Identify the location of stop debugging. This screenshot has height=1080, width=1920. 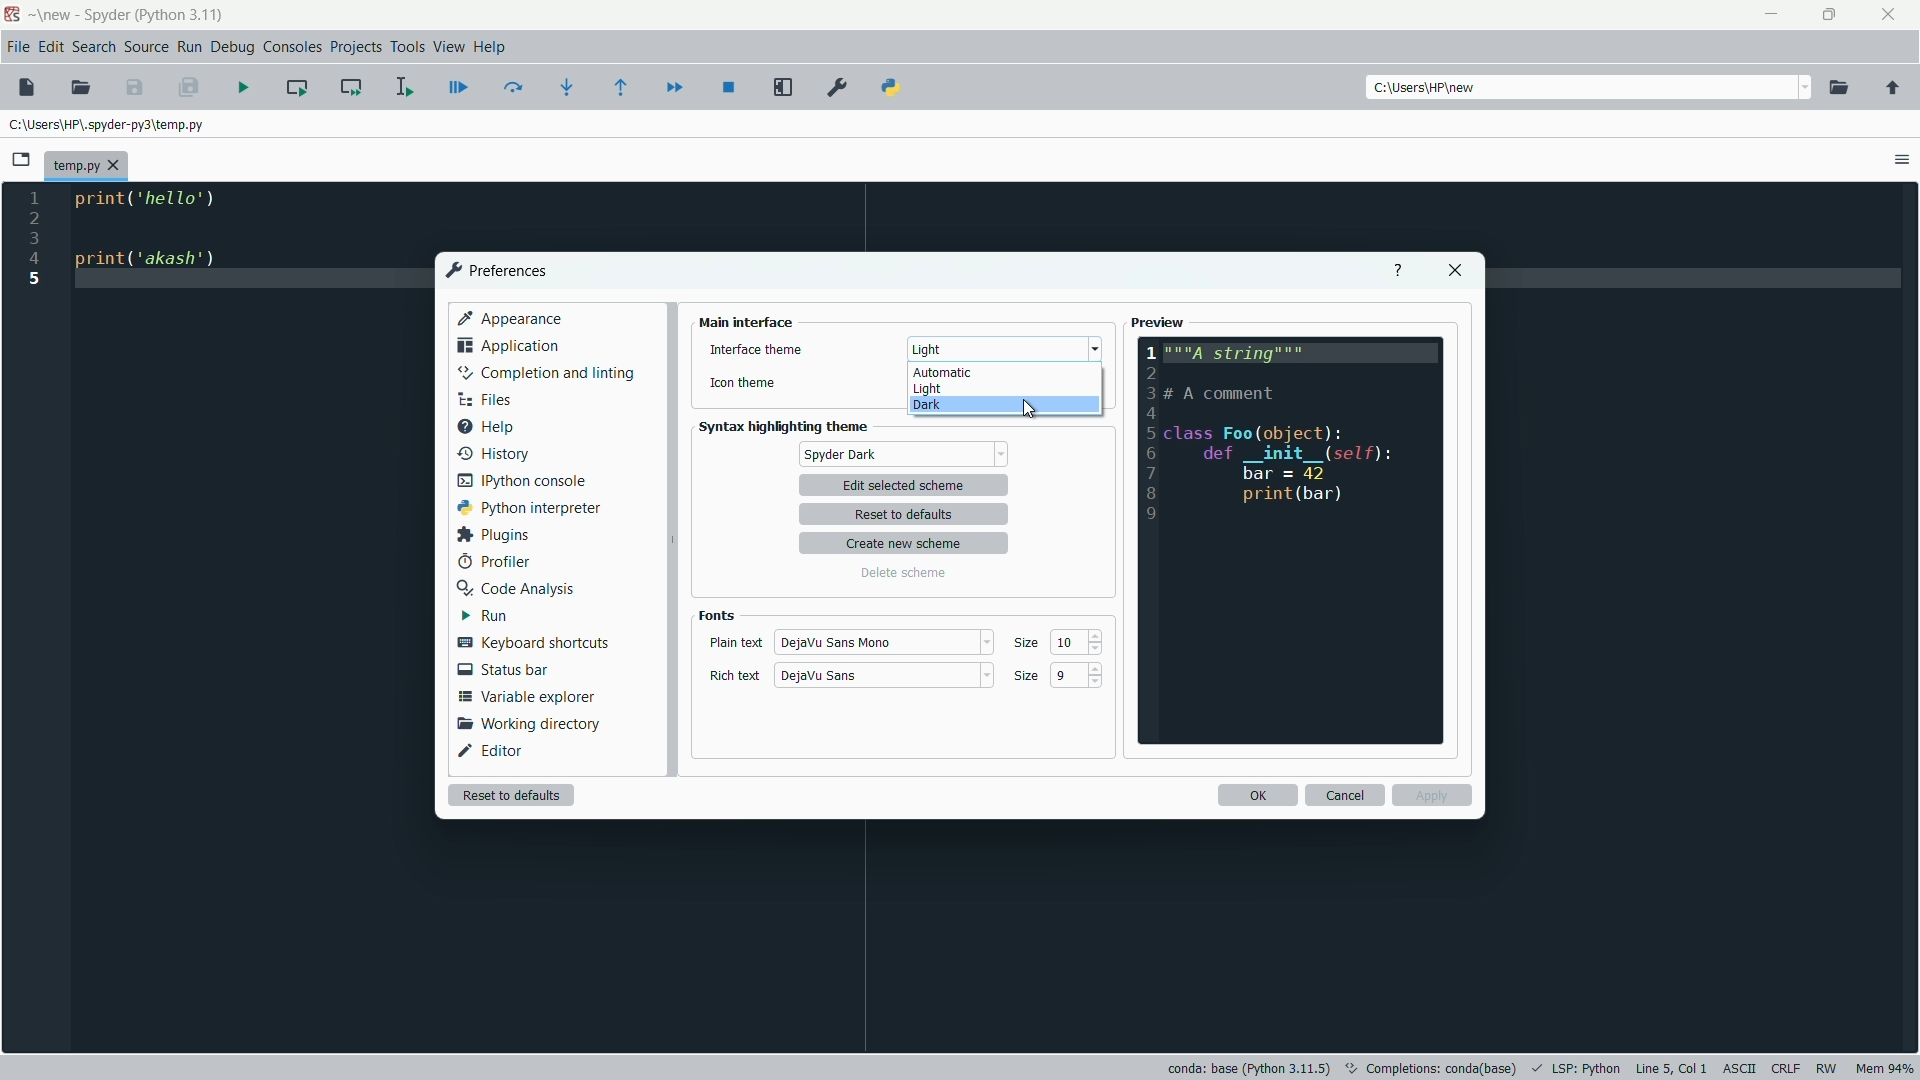
(730, 87).